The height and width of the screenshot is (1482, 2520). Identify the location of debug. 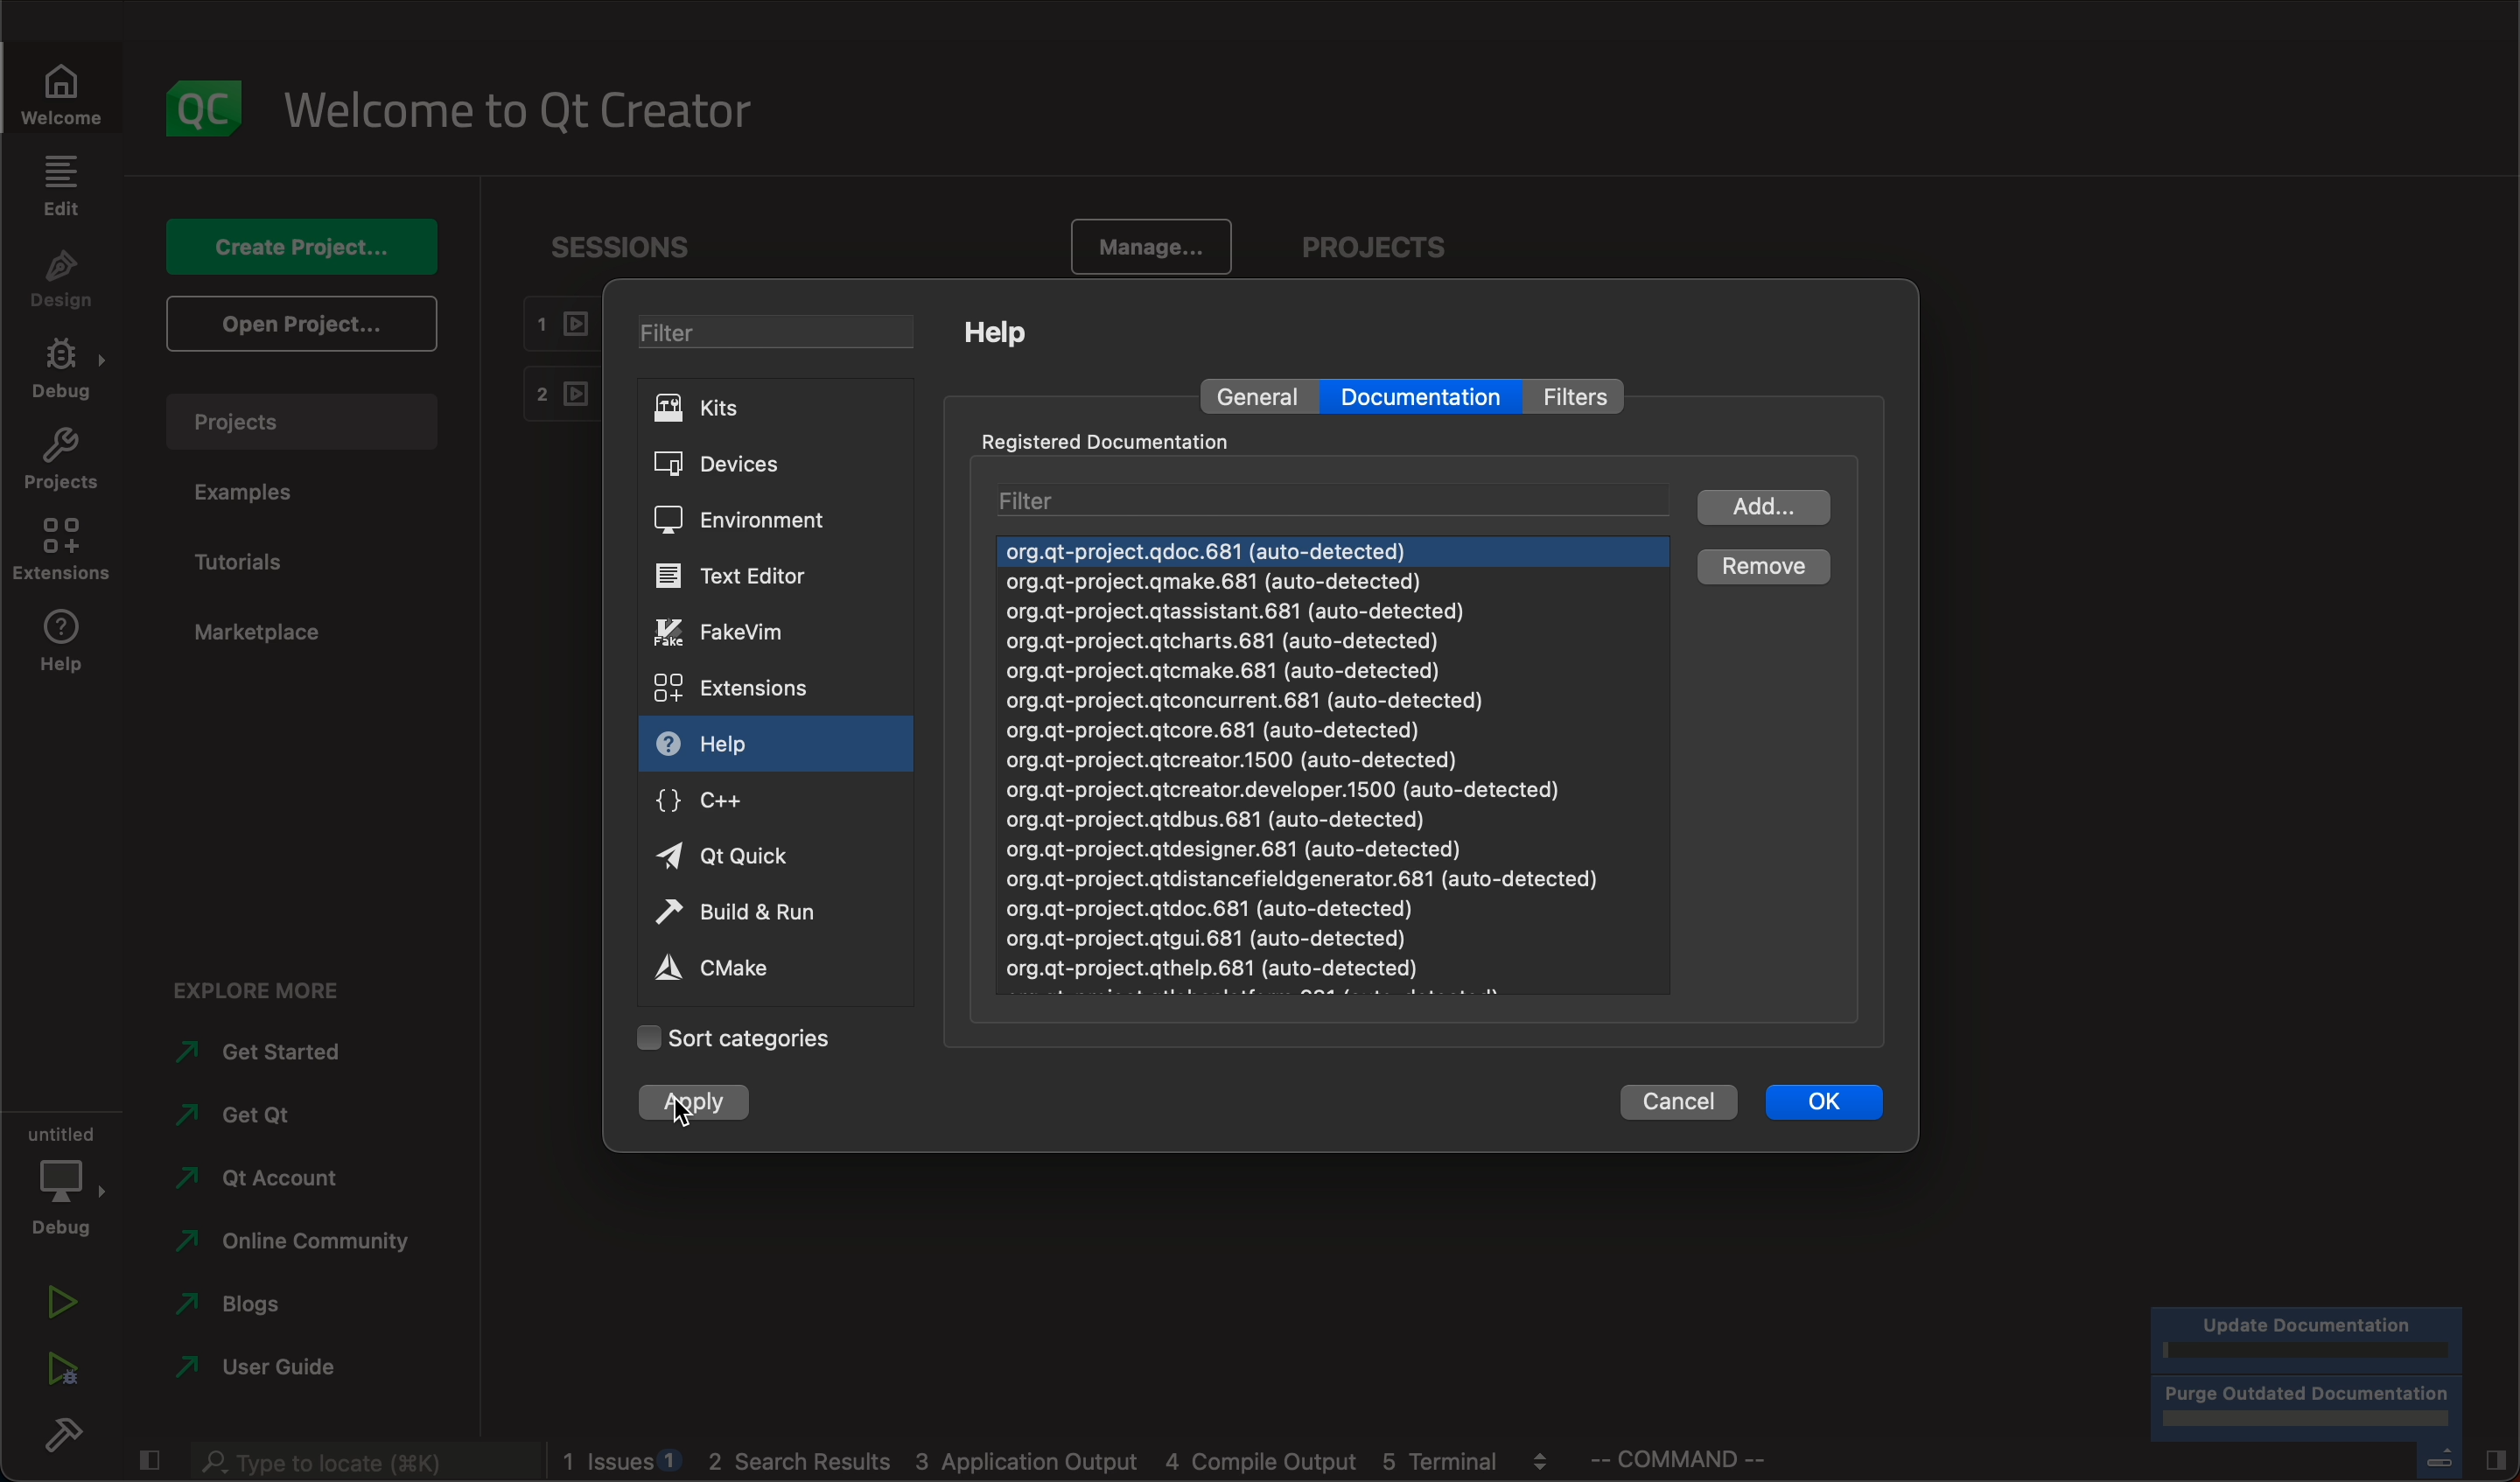
(67, 1176).